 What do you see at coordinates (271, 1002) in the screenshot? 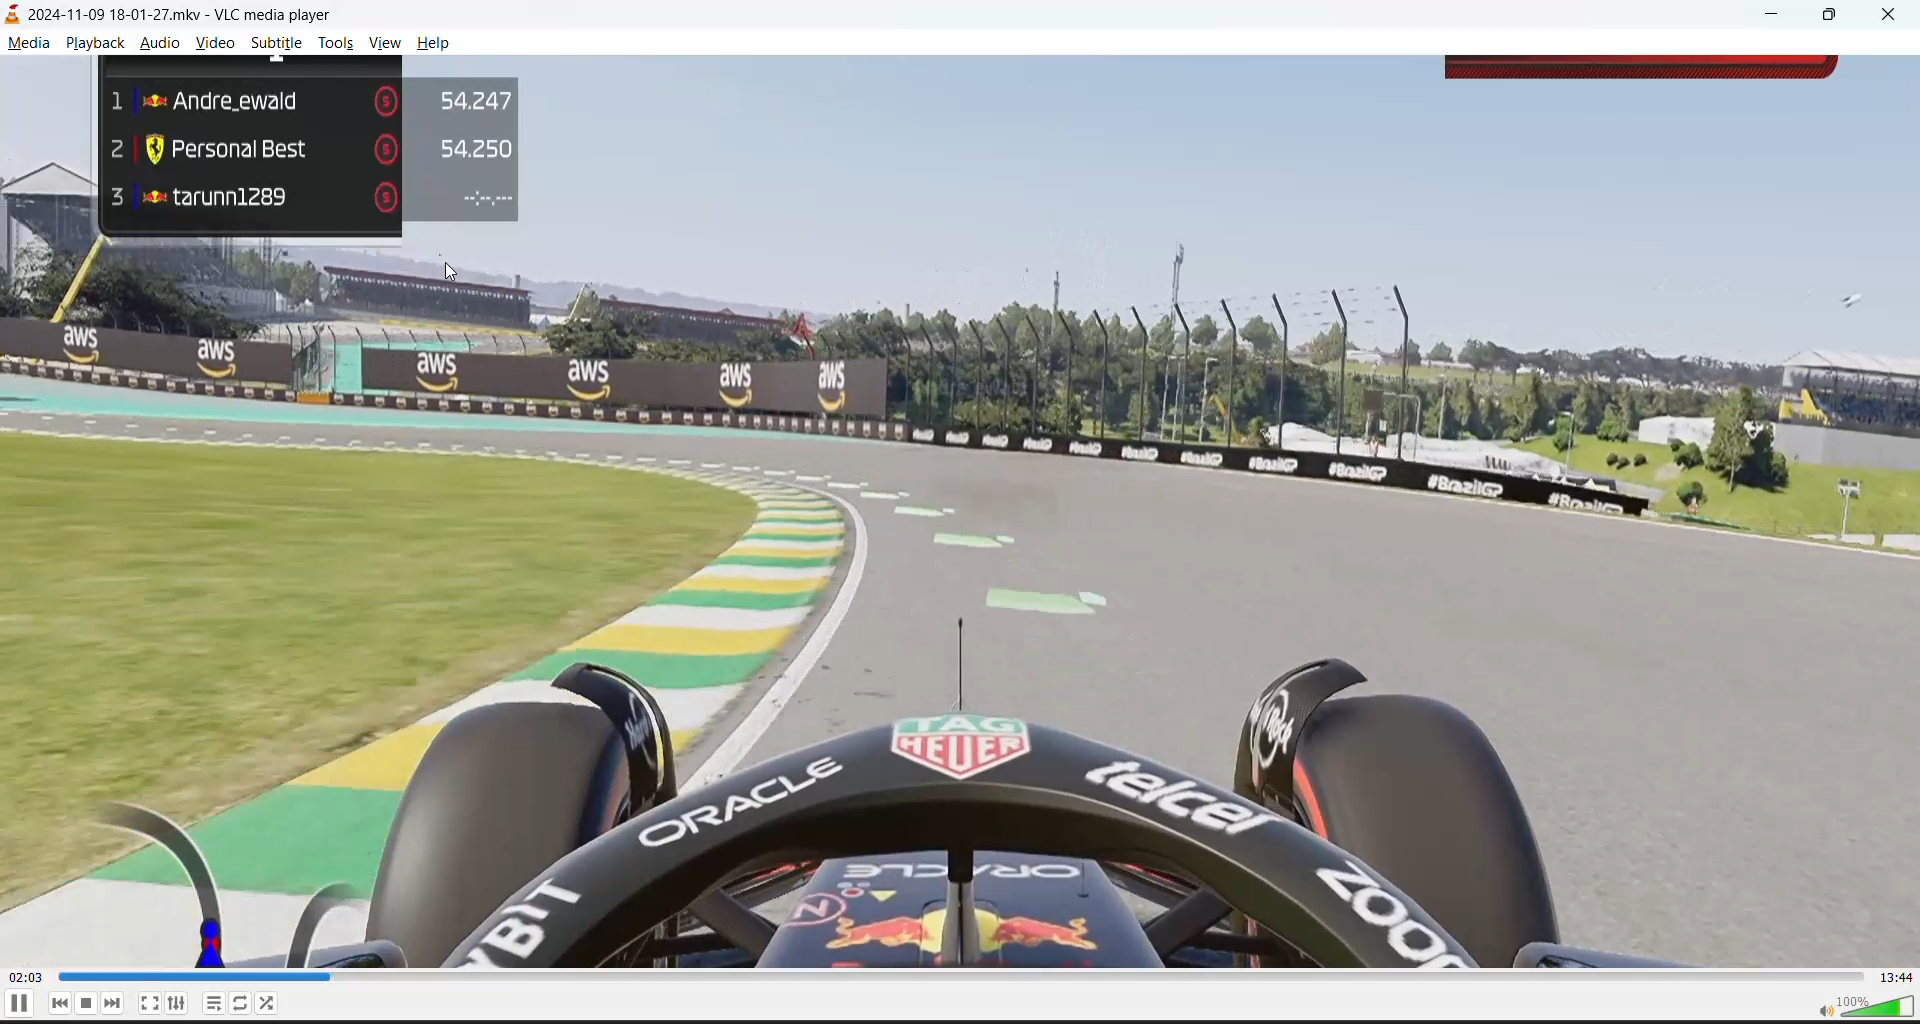
I see `random` at bounding box center [271, 1002].